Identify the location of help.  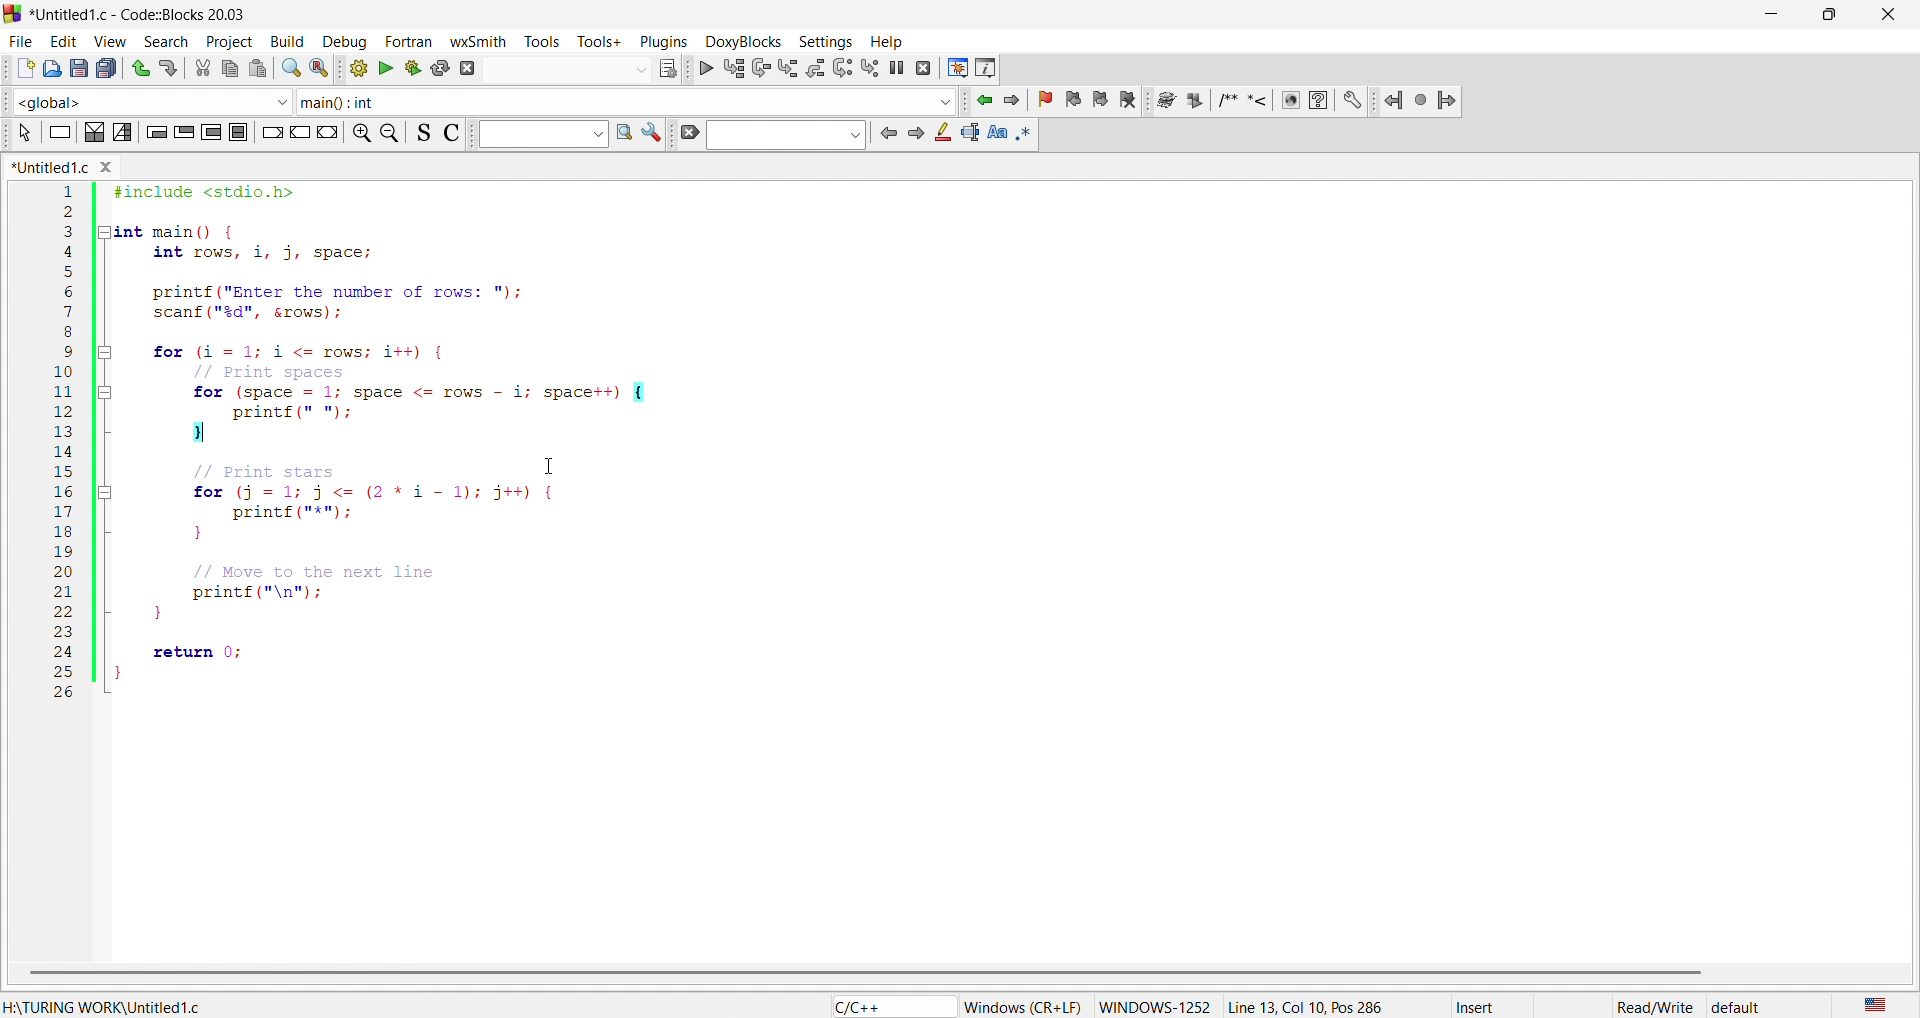
(886, 40).